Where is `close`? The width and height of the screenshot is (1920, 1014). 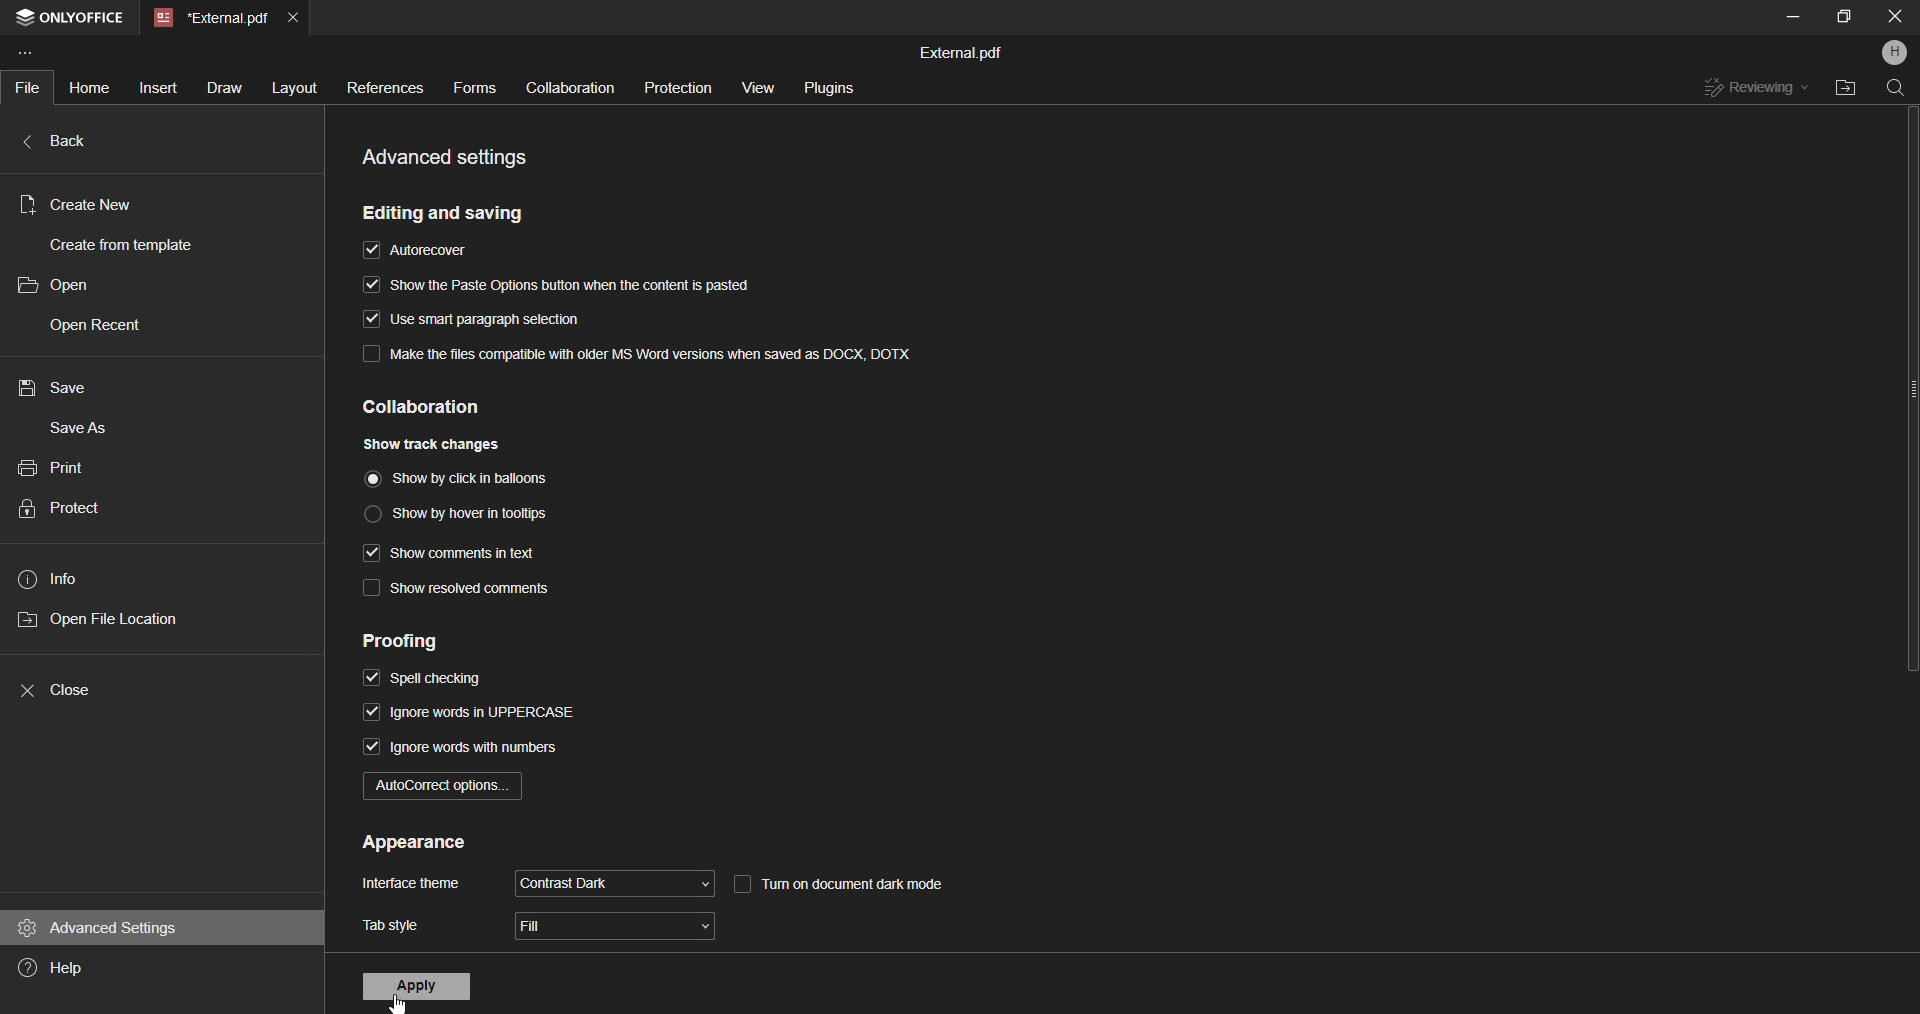 close is located at coordinates (72, 686).